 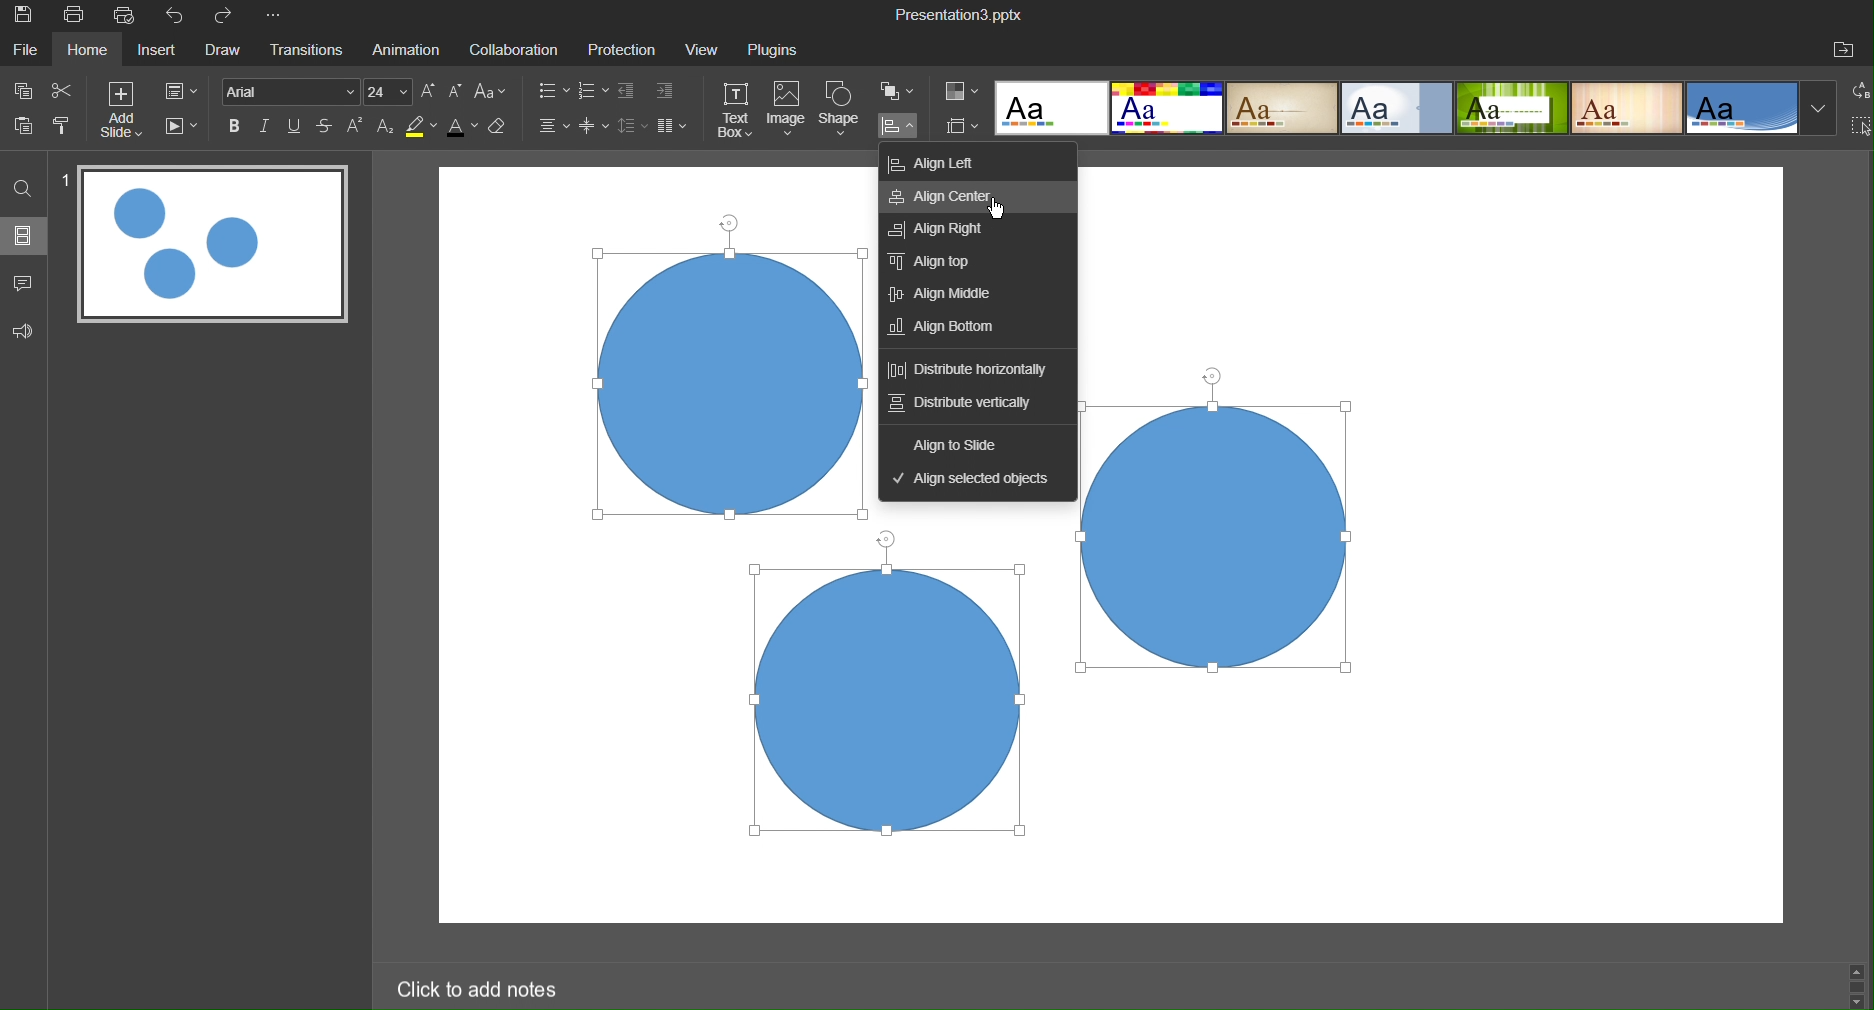 I want to click on Underline, so click(x=298, y=126).